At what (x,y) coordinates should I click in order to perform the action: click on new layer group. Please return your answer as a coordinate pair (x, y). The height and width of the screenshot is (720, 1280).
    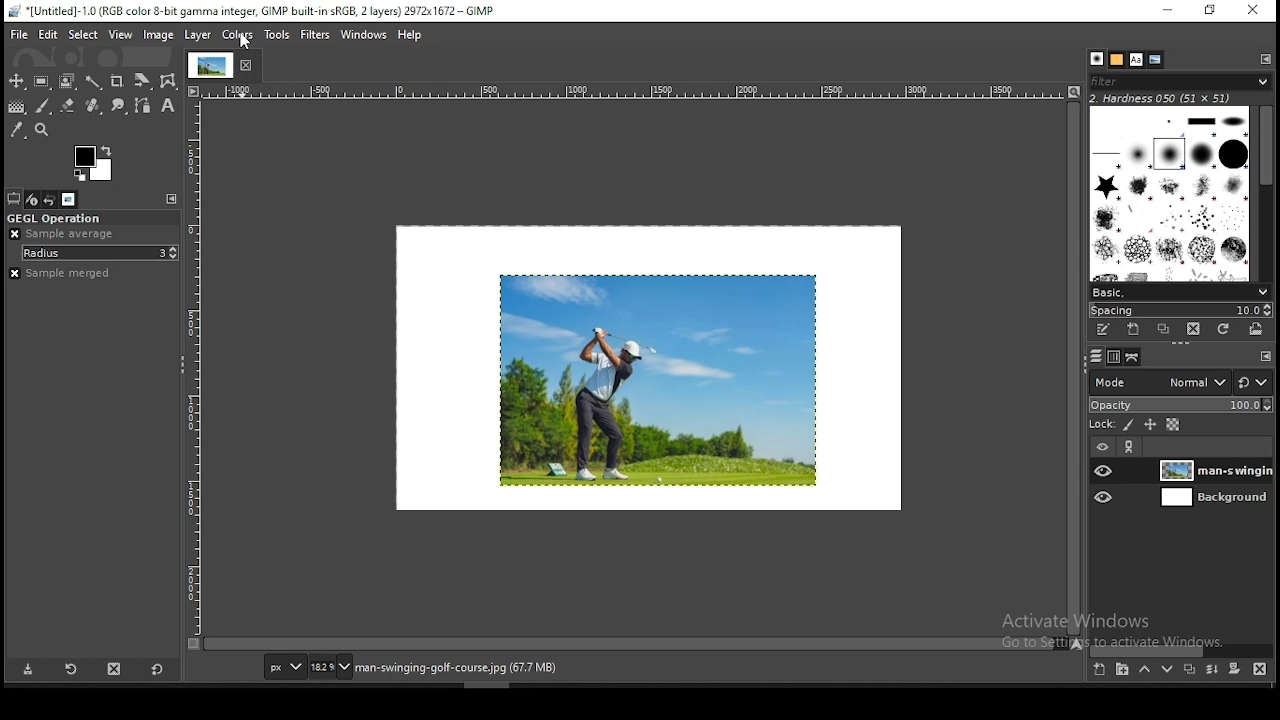
    Looking at the image, I should click on (1124, 670).